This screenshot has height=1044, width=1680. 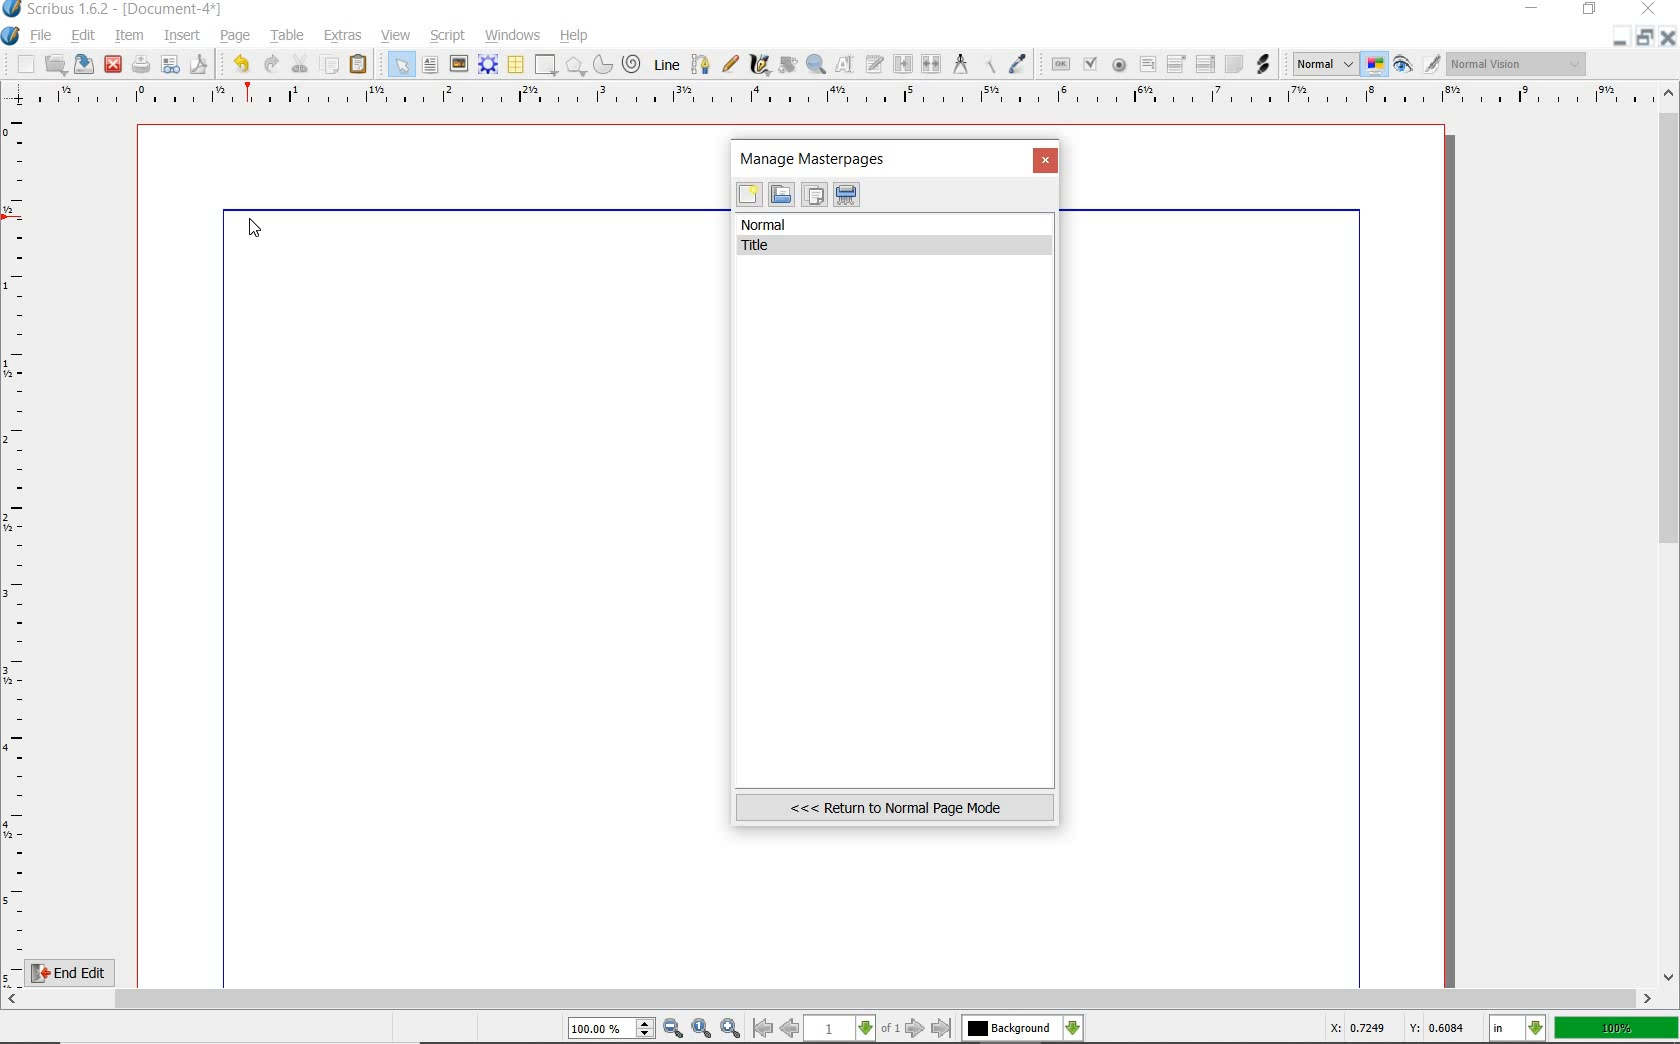 I want to click on minimize, so click(x=1534, y=10).